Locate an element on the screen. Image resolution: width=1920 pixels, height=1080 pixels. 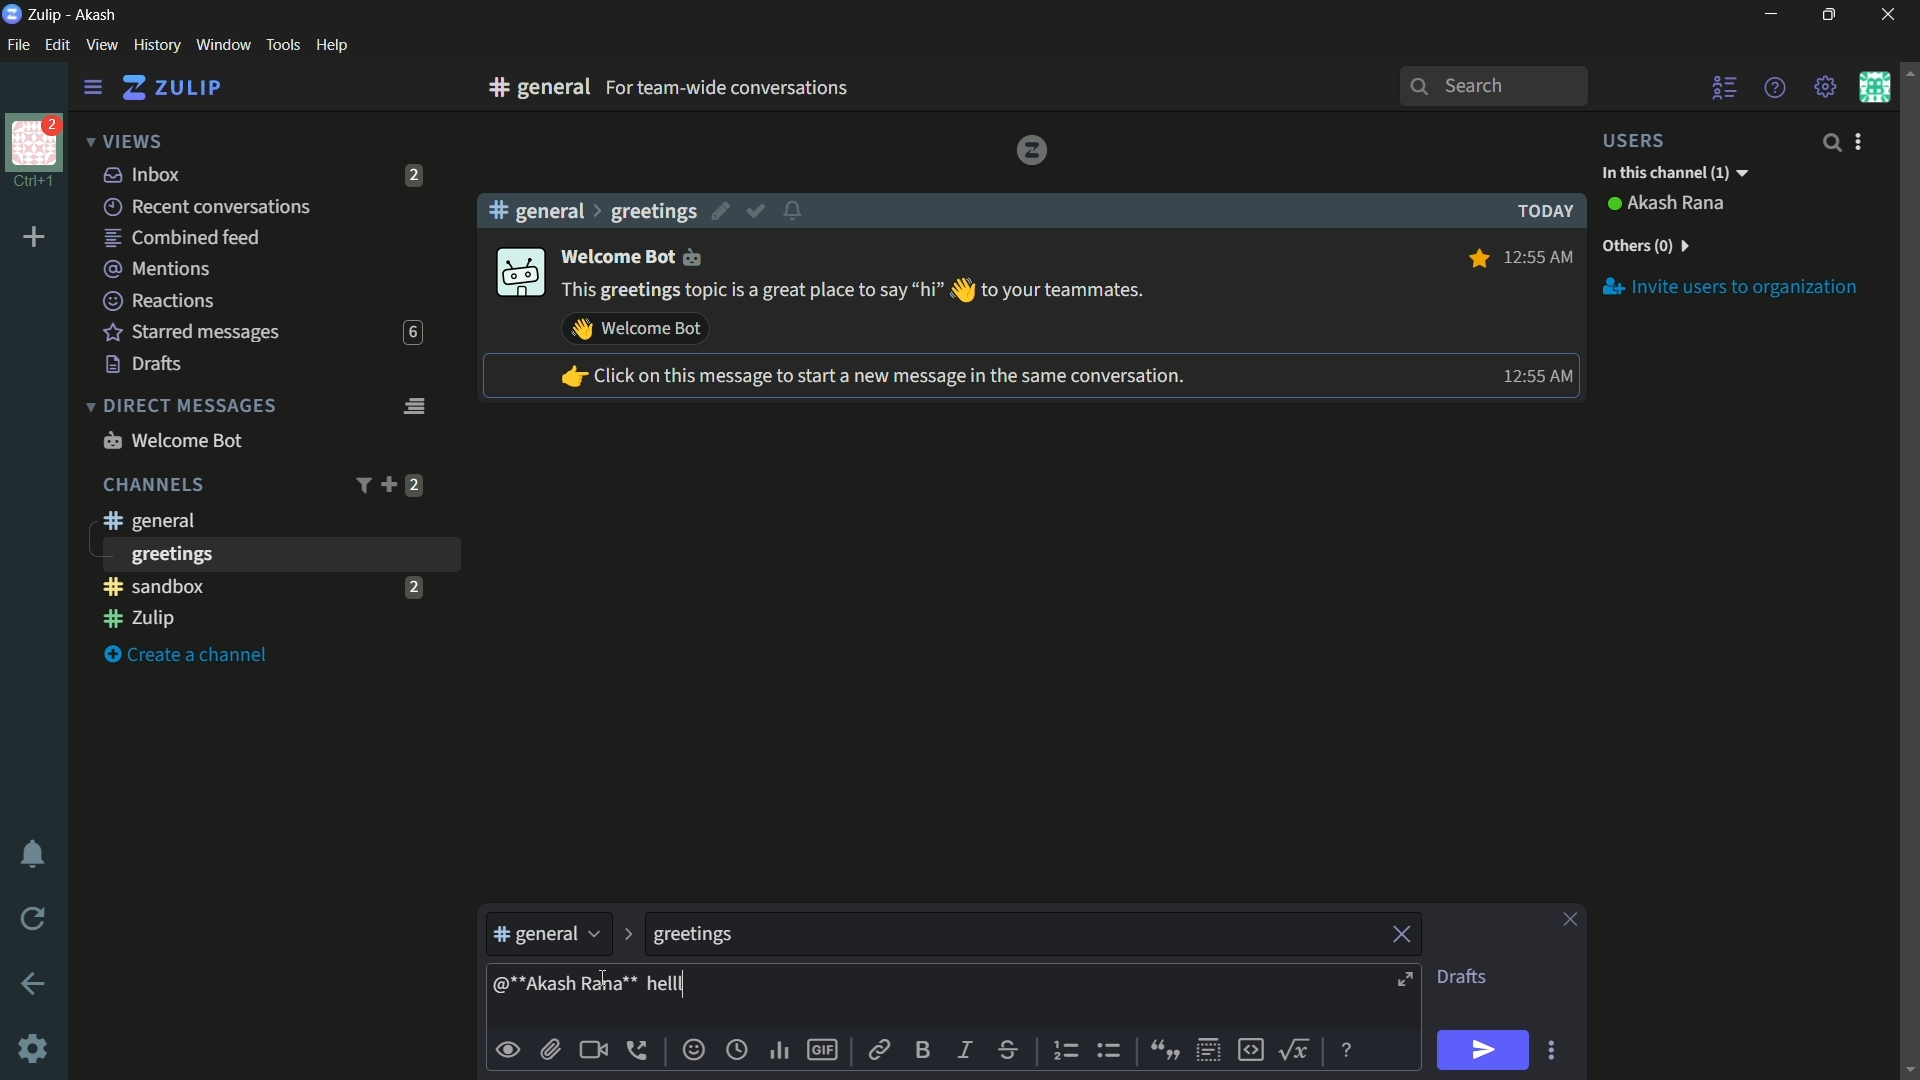
others (0) is located at coordinates (1644, 246).